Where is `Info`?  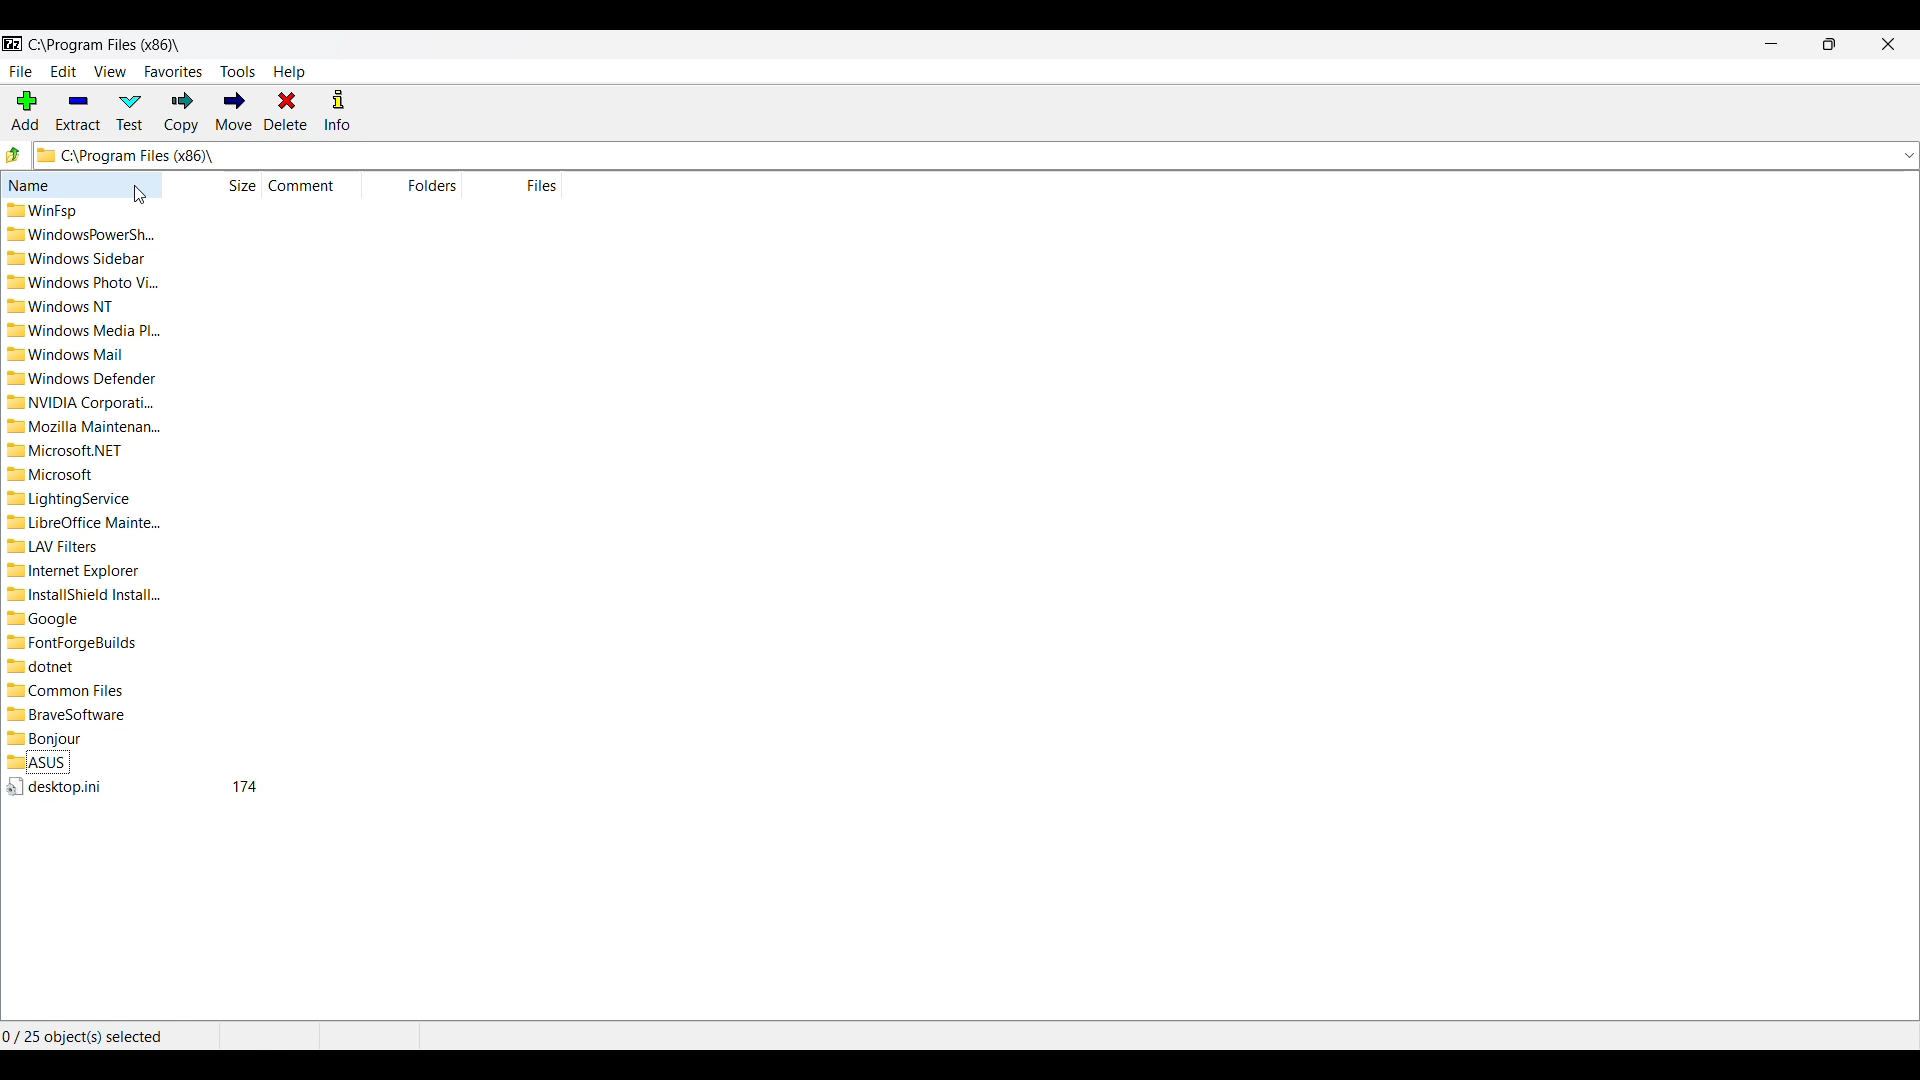 Info is located at coordinates (337, 110).